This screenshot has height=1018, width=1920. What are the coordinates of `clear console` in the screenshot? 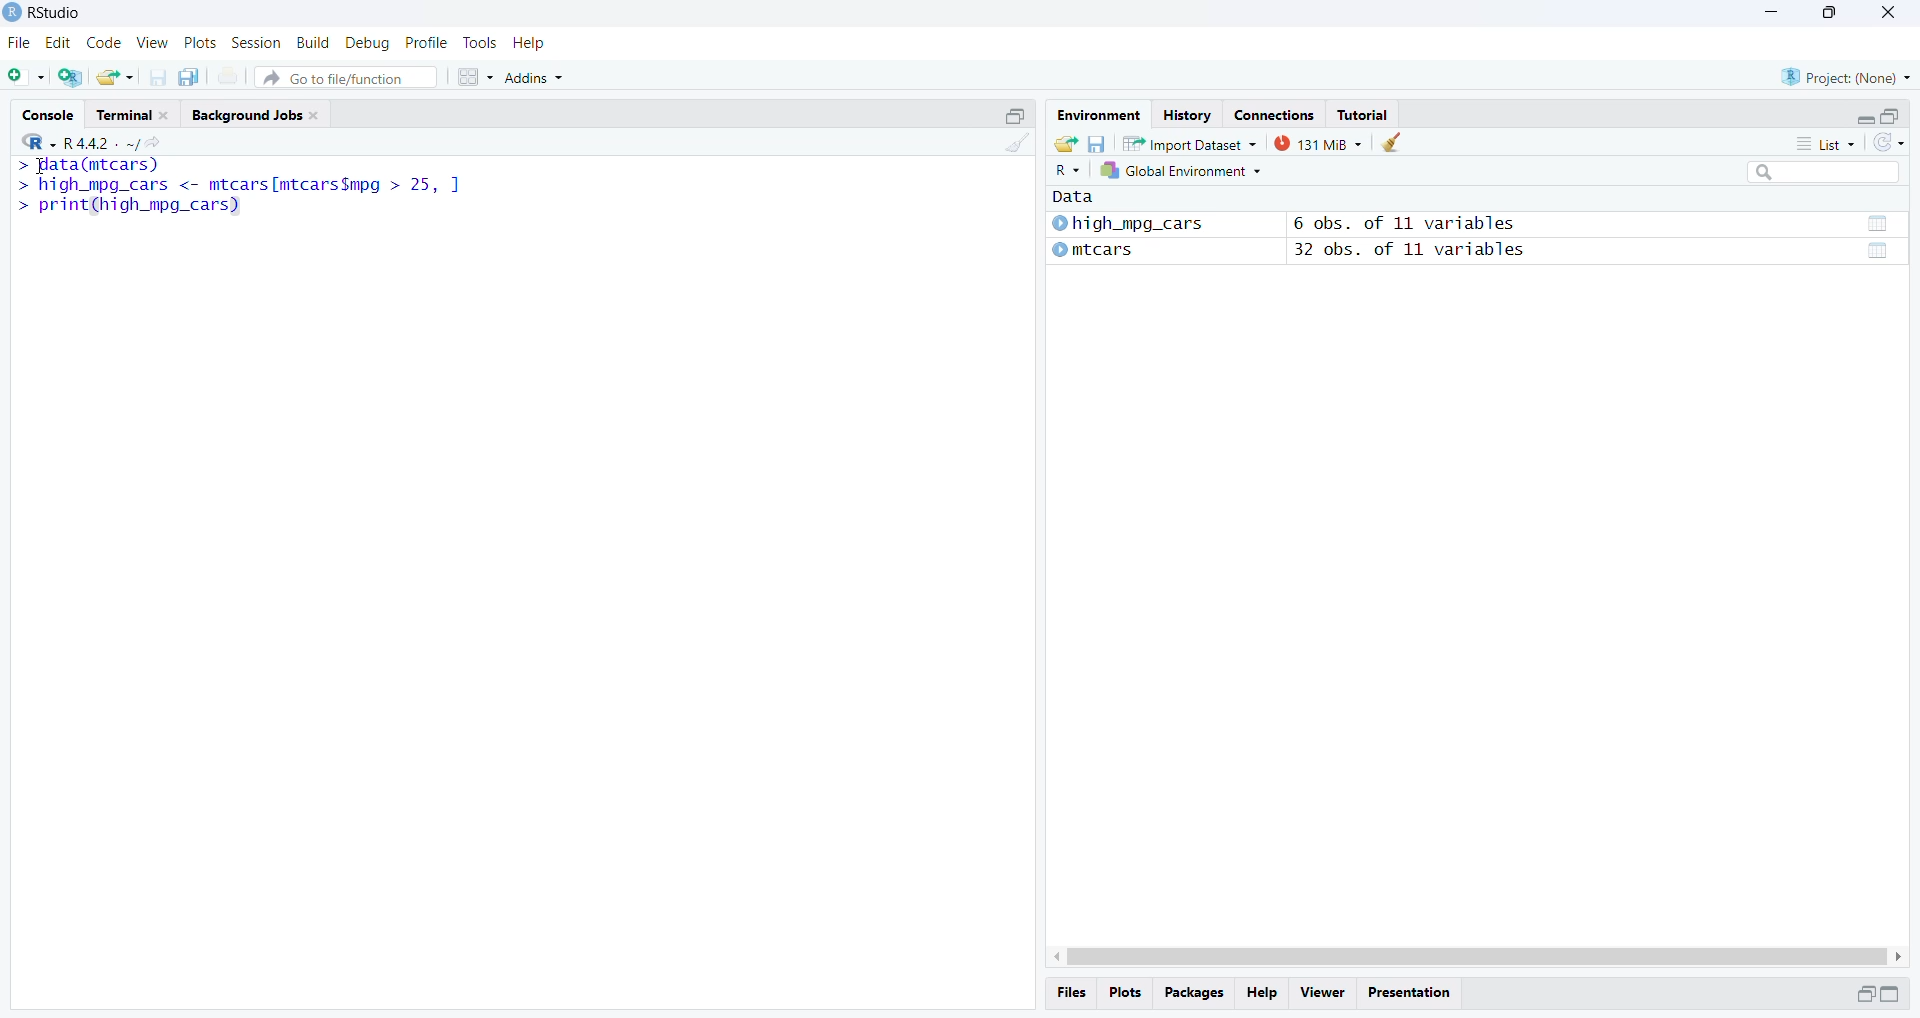 It's located at (1015, 142).